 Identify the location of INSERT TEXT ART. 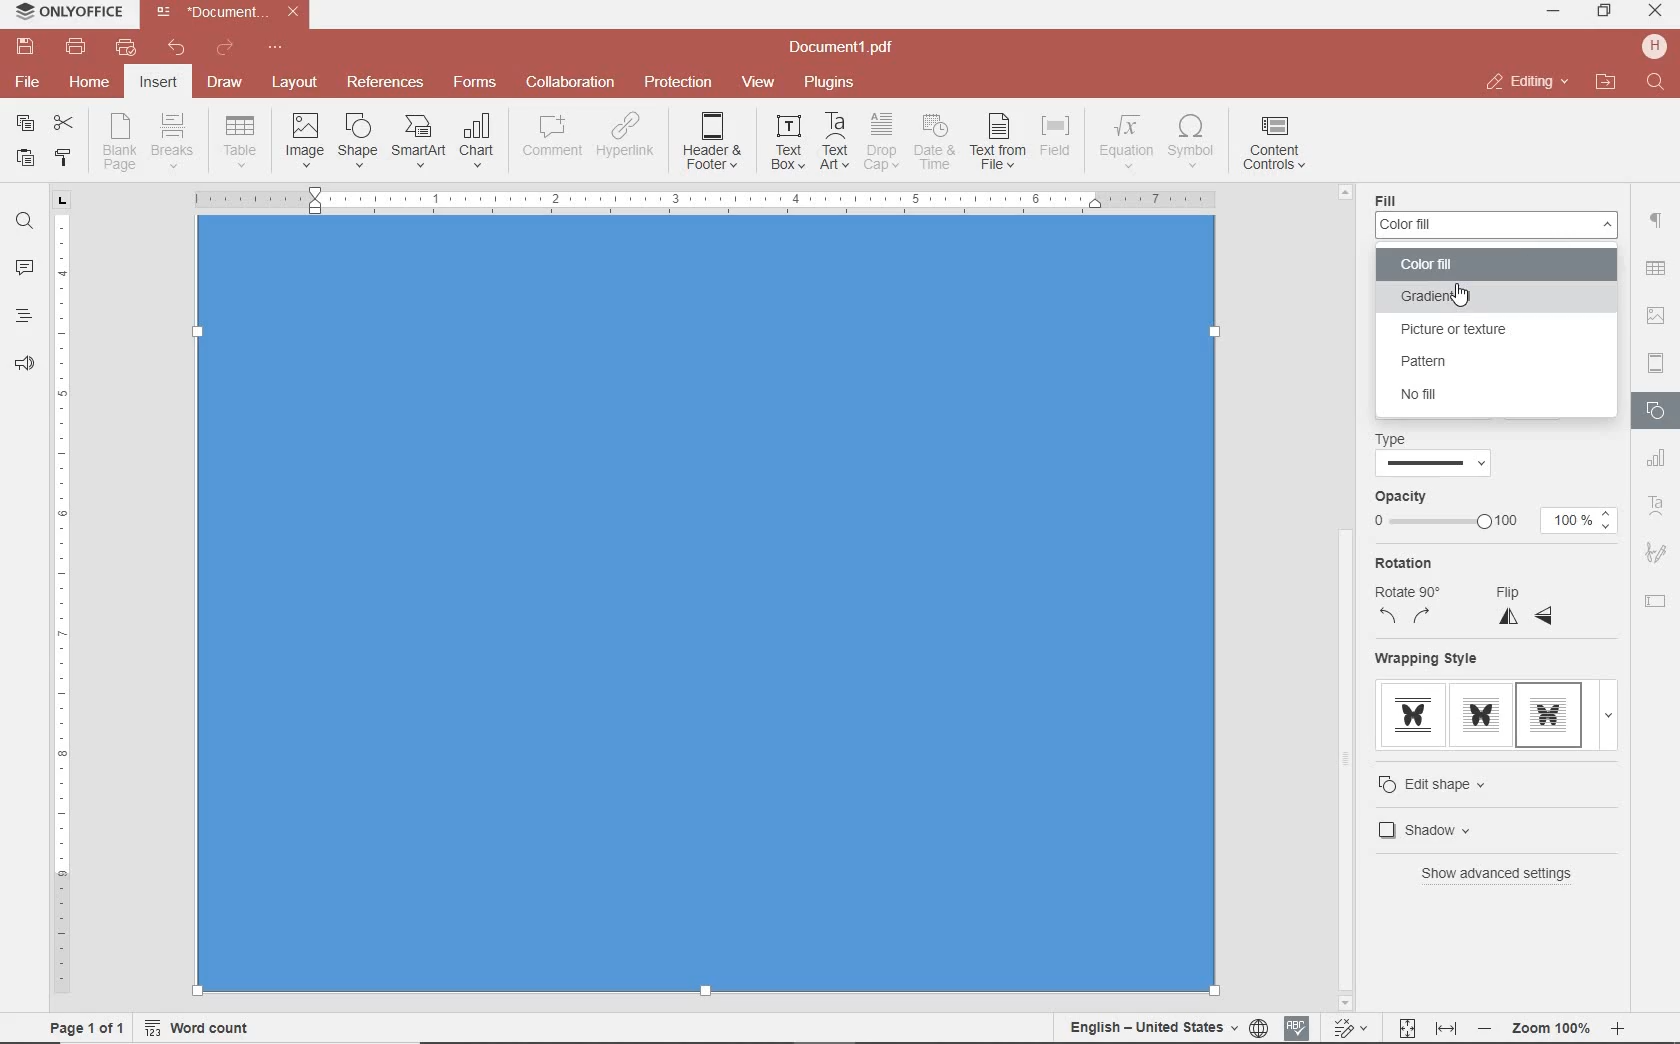
(834, 142).